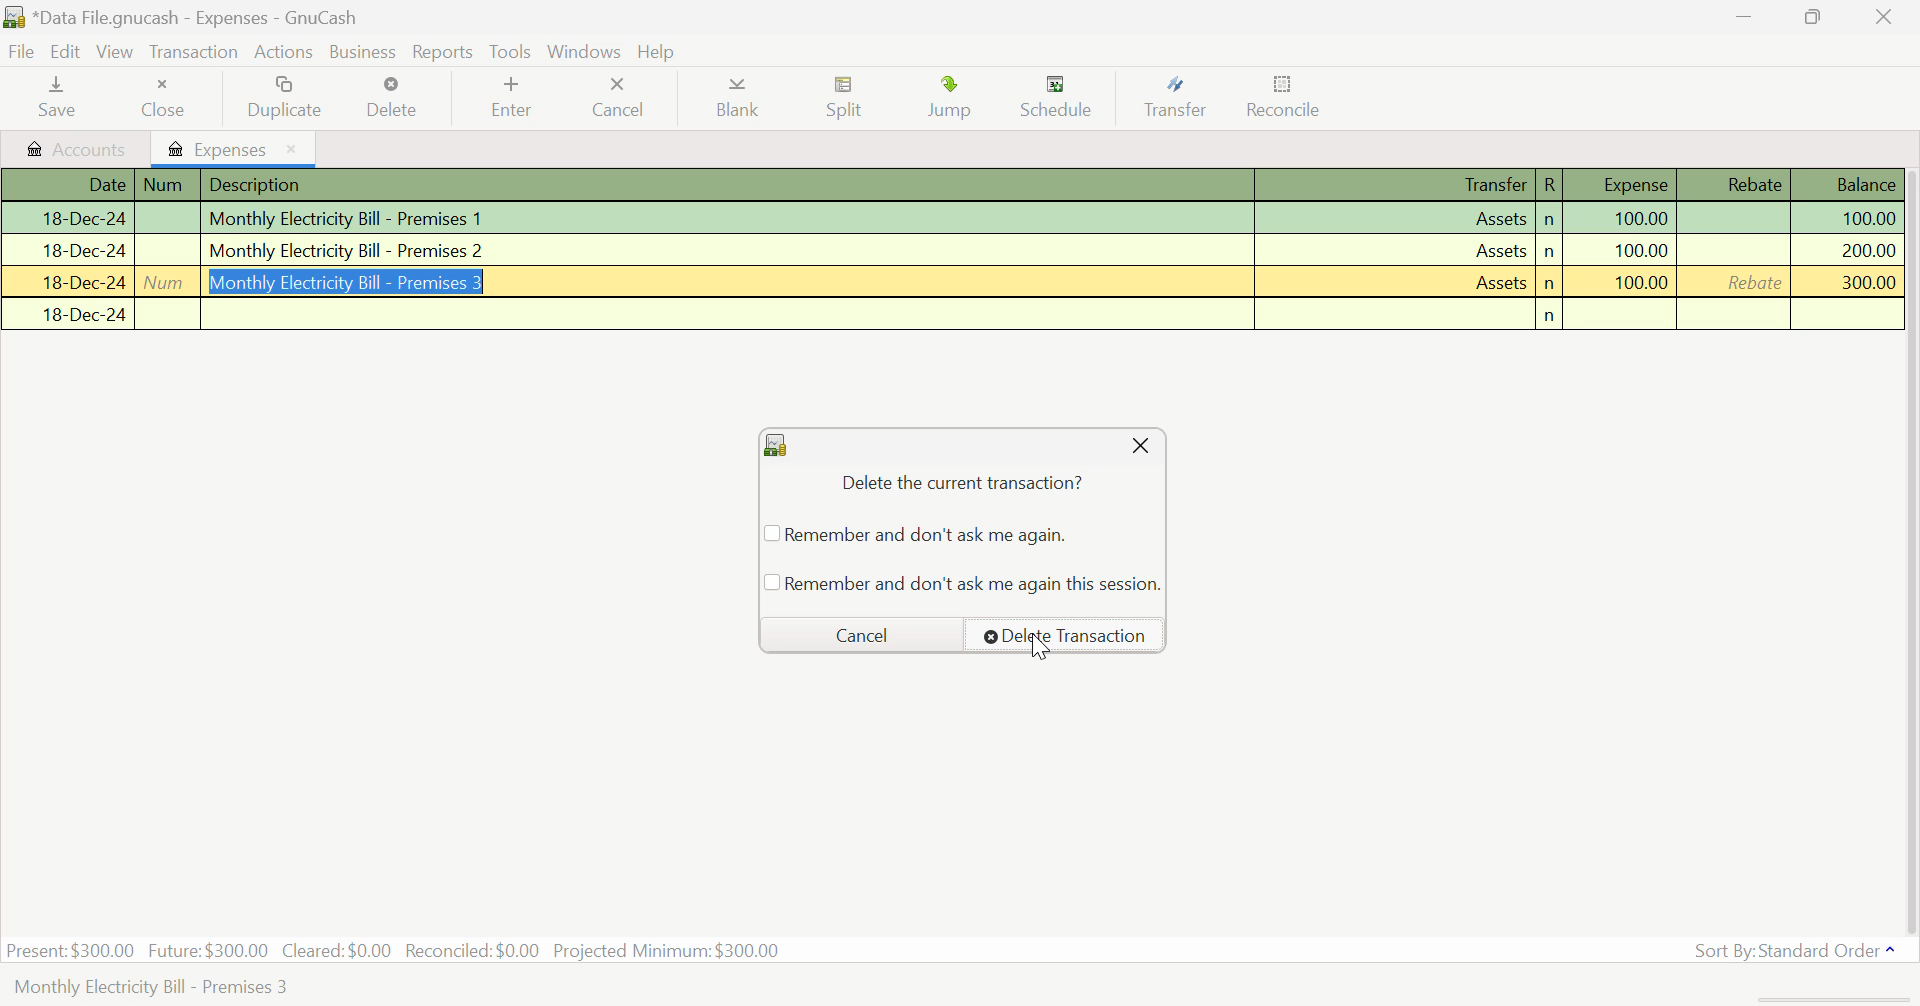 The width and height of the screenshot is (1920, 1006). Describe the element at coordinates (736, 98) in the screenshot. I see `Blank` at that location.